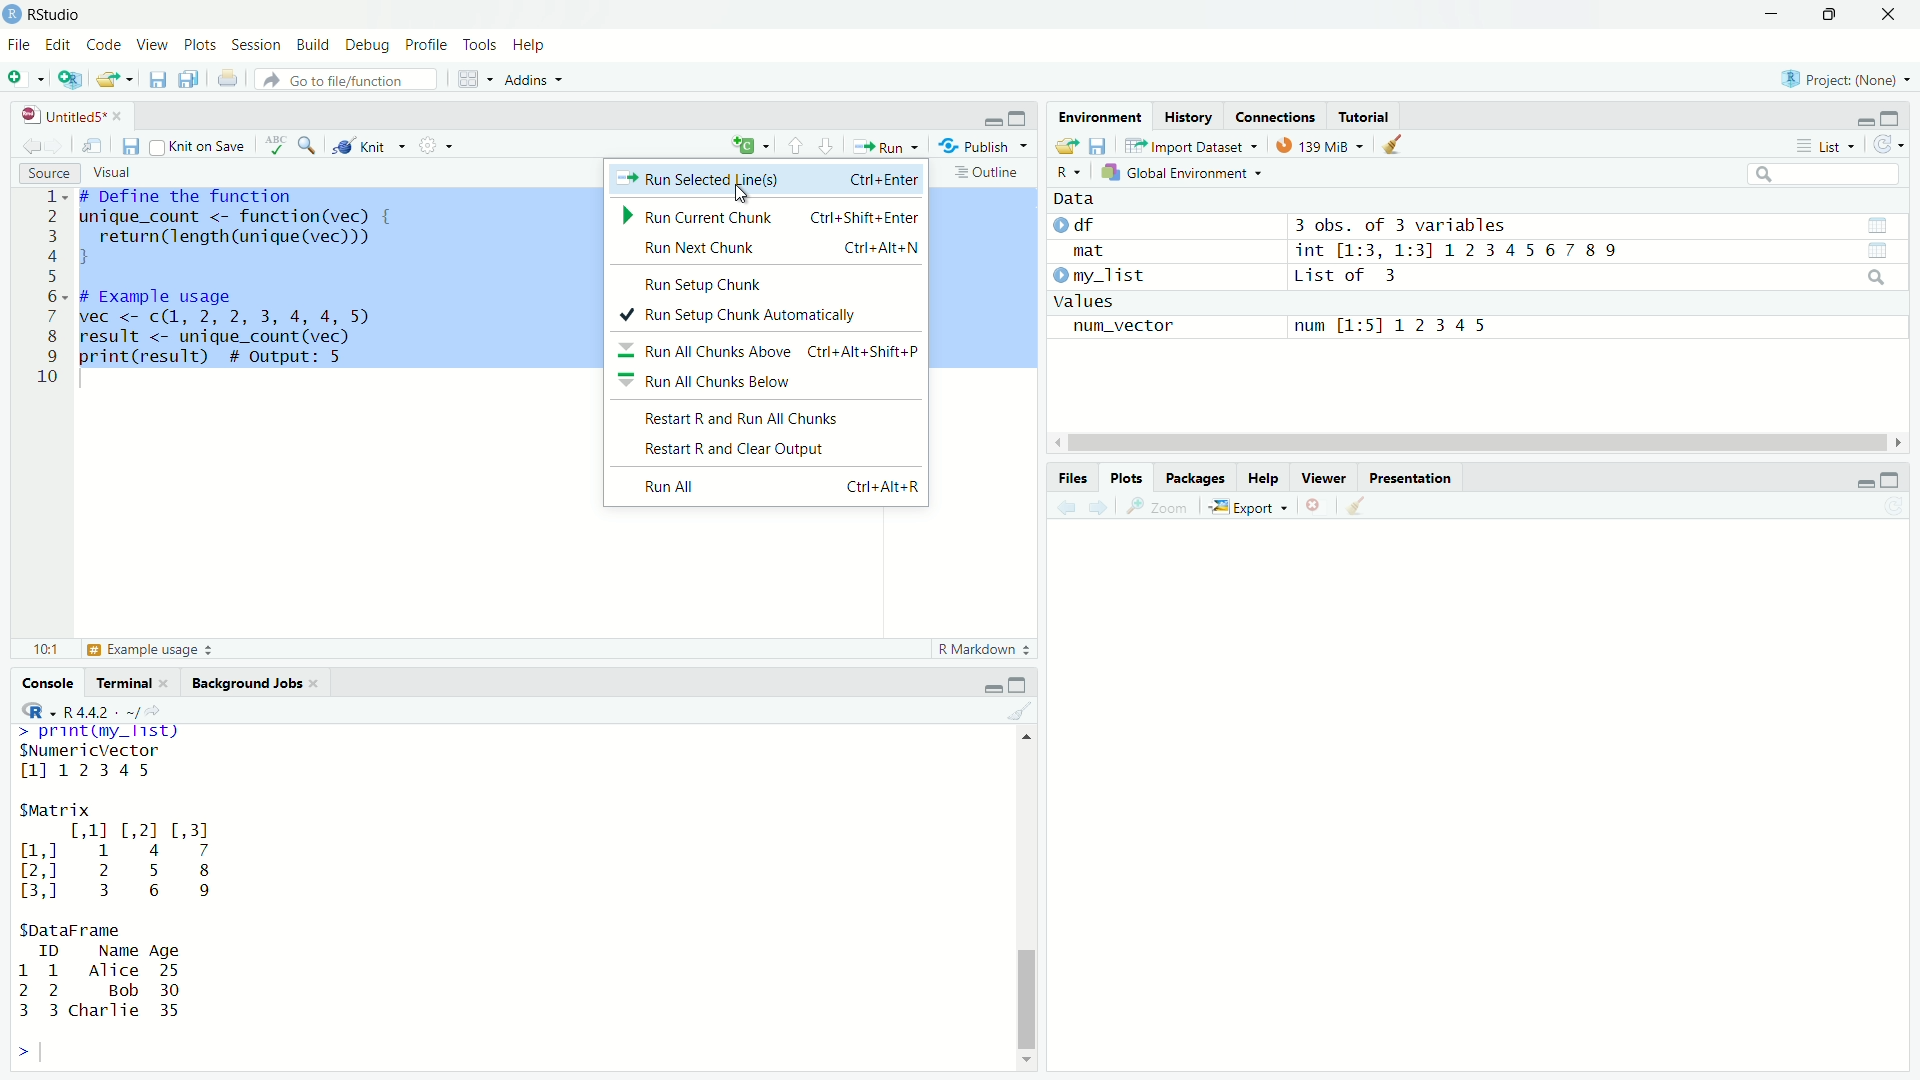 Image resolution: width=1920 pixels, height=1080 pixels. I want to click on Edit, so click(61, 47).